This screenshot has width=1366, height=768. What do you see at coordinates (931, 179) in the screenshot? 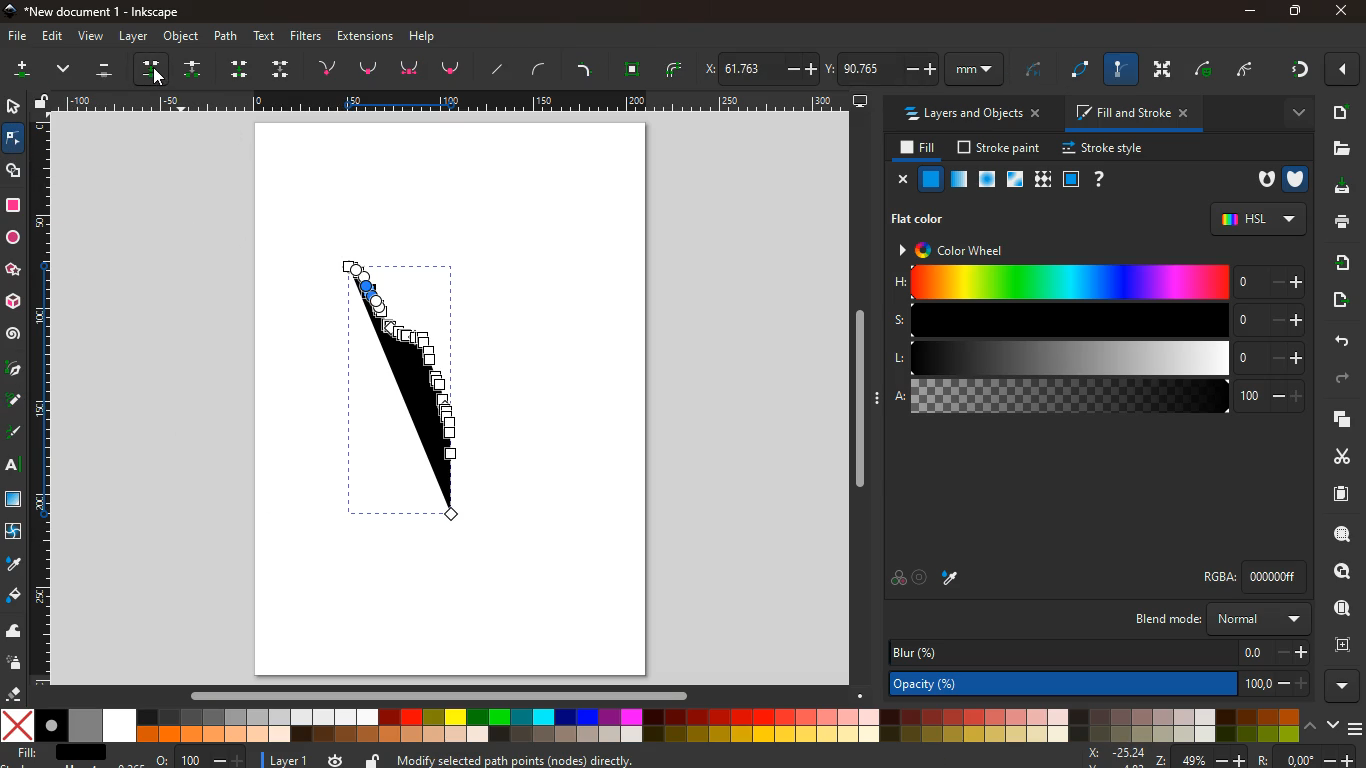
I see `normal` at bounding box center [931, 179].